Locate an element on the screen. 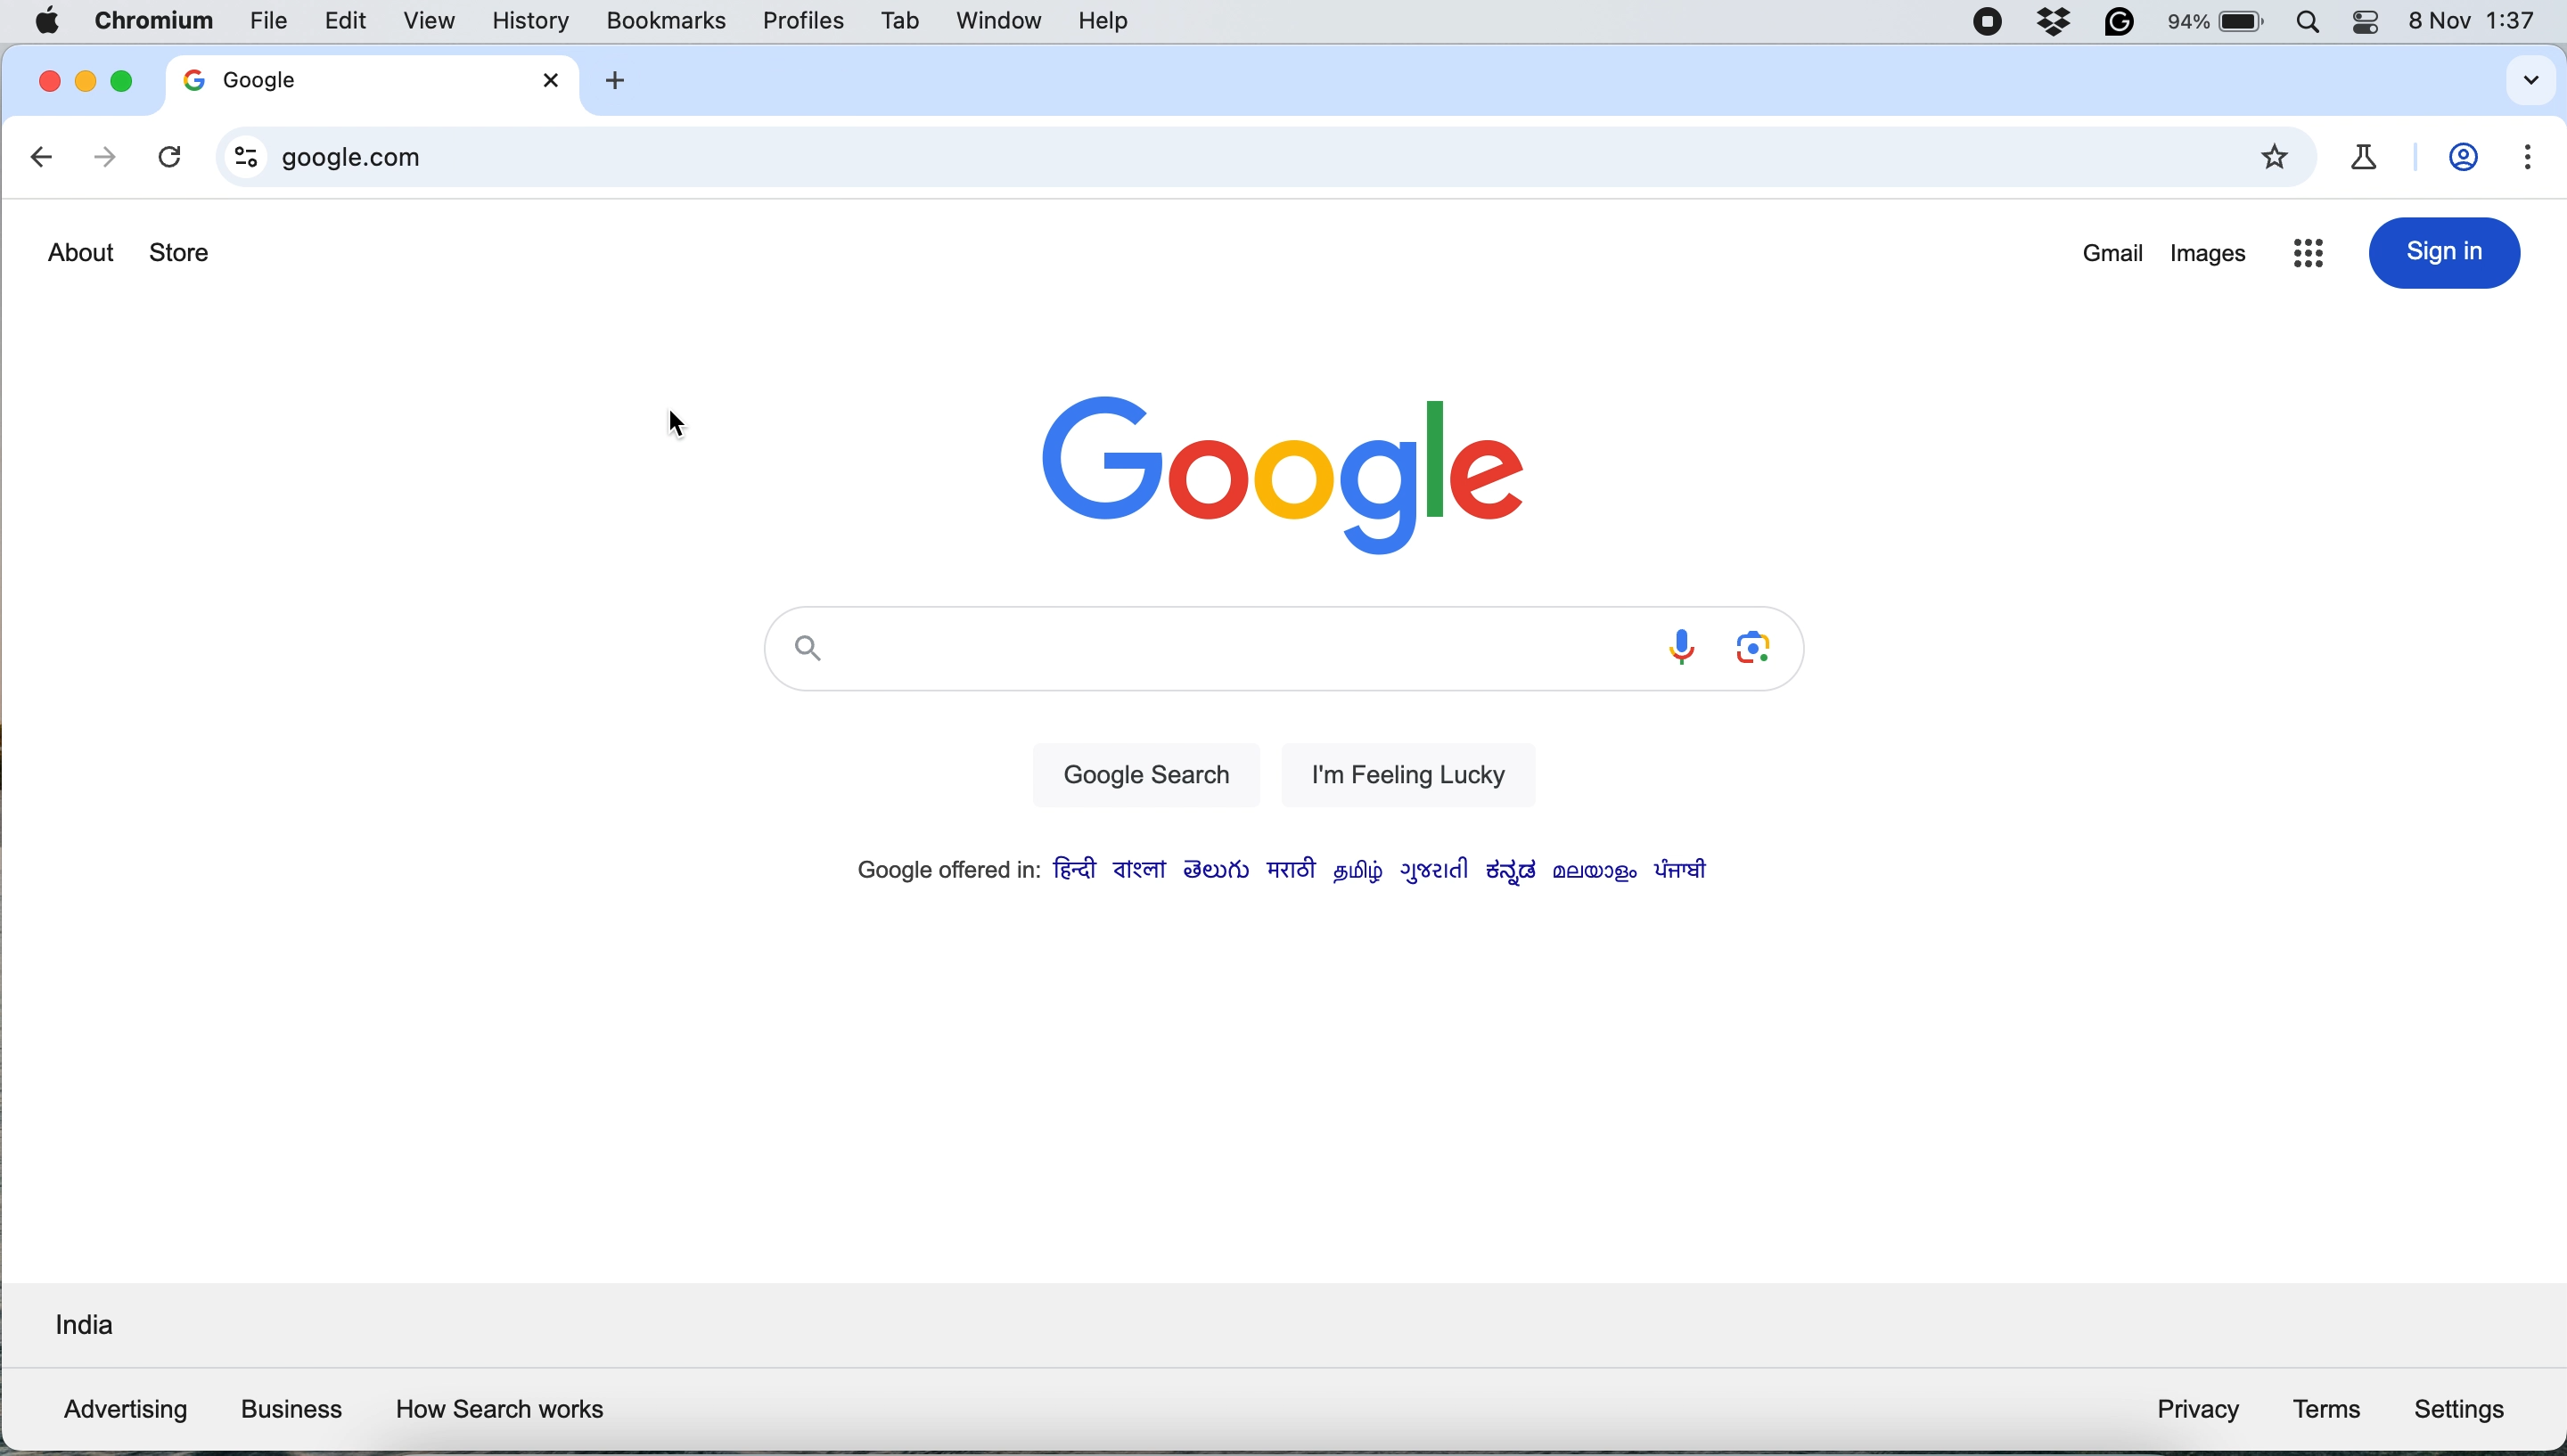 The image size is (2567, 1456). view is located at coordinates (439, 19).